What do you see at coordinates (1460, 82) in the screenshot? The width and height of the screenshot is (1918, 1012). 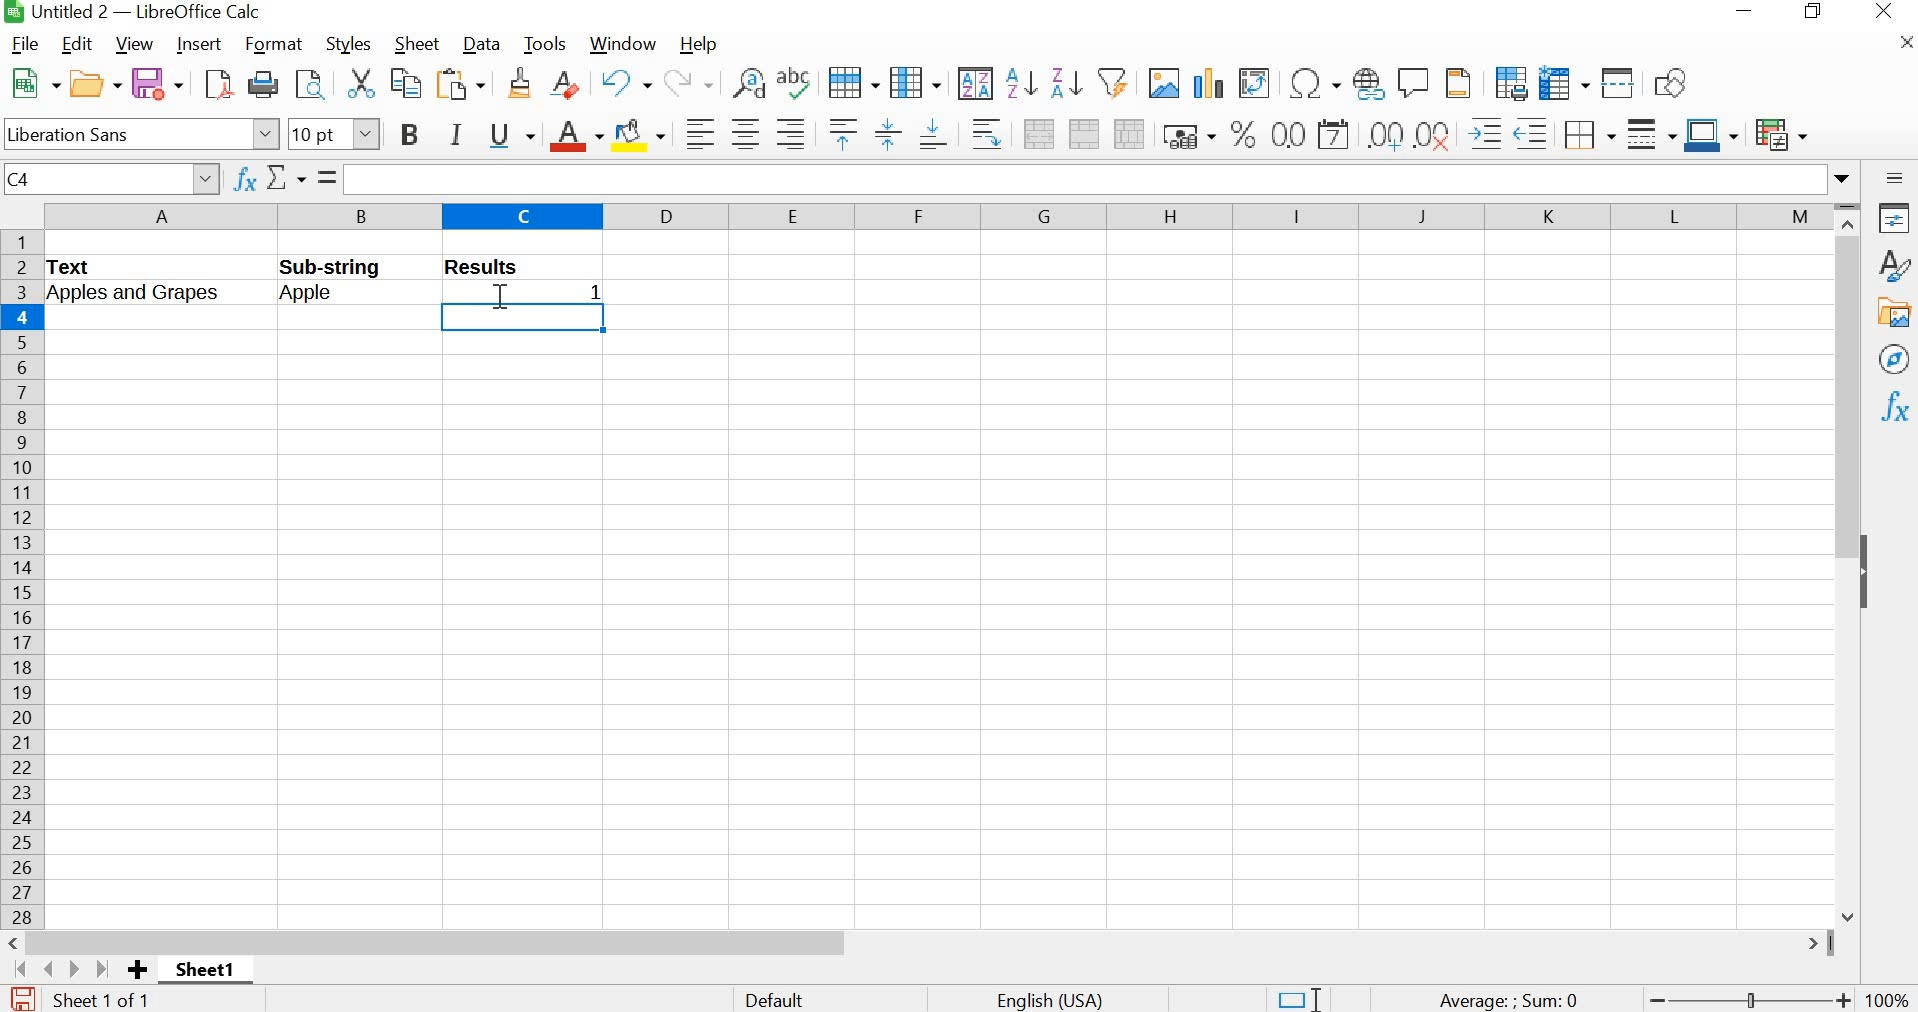 I see `headers and footers` at bounding box center [1460, 82].